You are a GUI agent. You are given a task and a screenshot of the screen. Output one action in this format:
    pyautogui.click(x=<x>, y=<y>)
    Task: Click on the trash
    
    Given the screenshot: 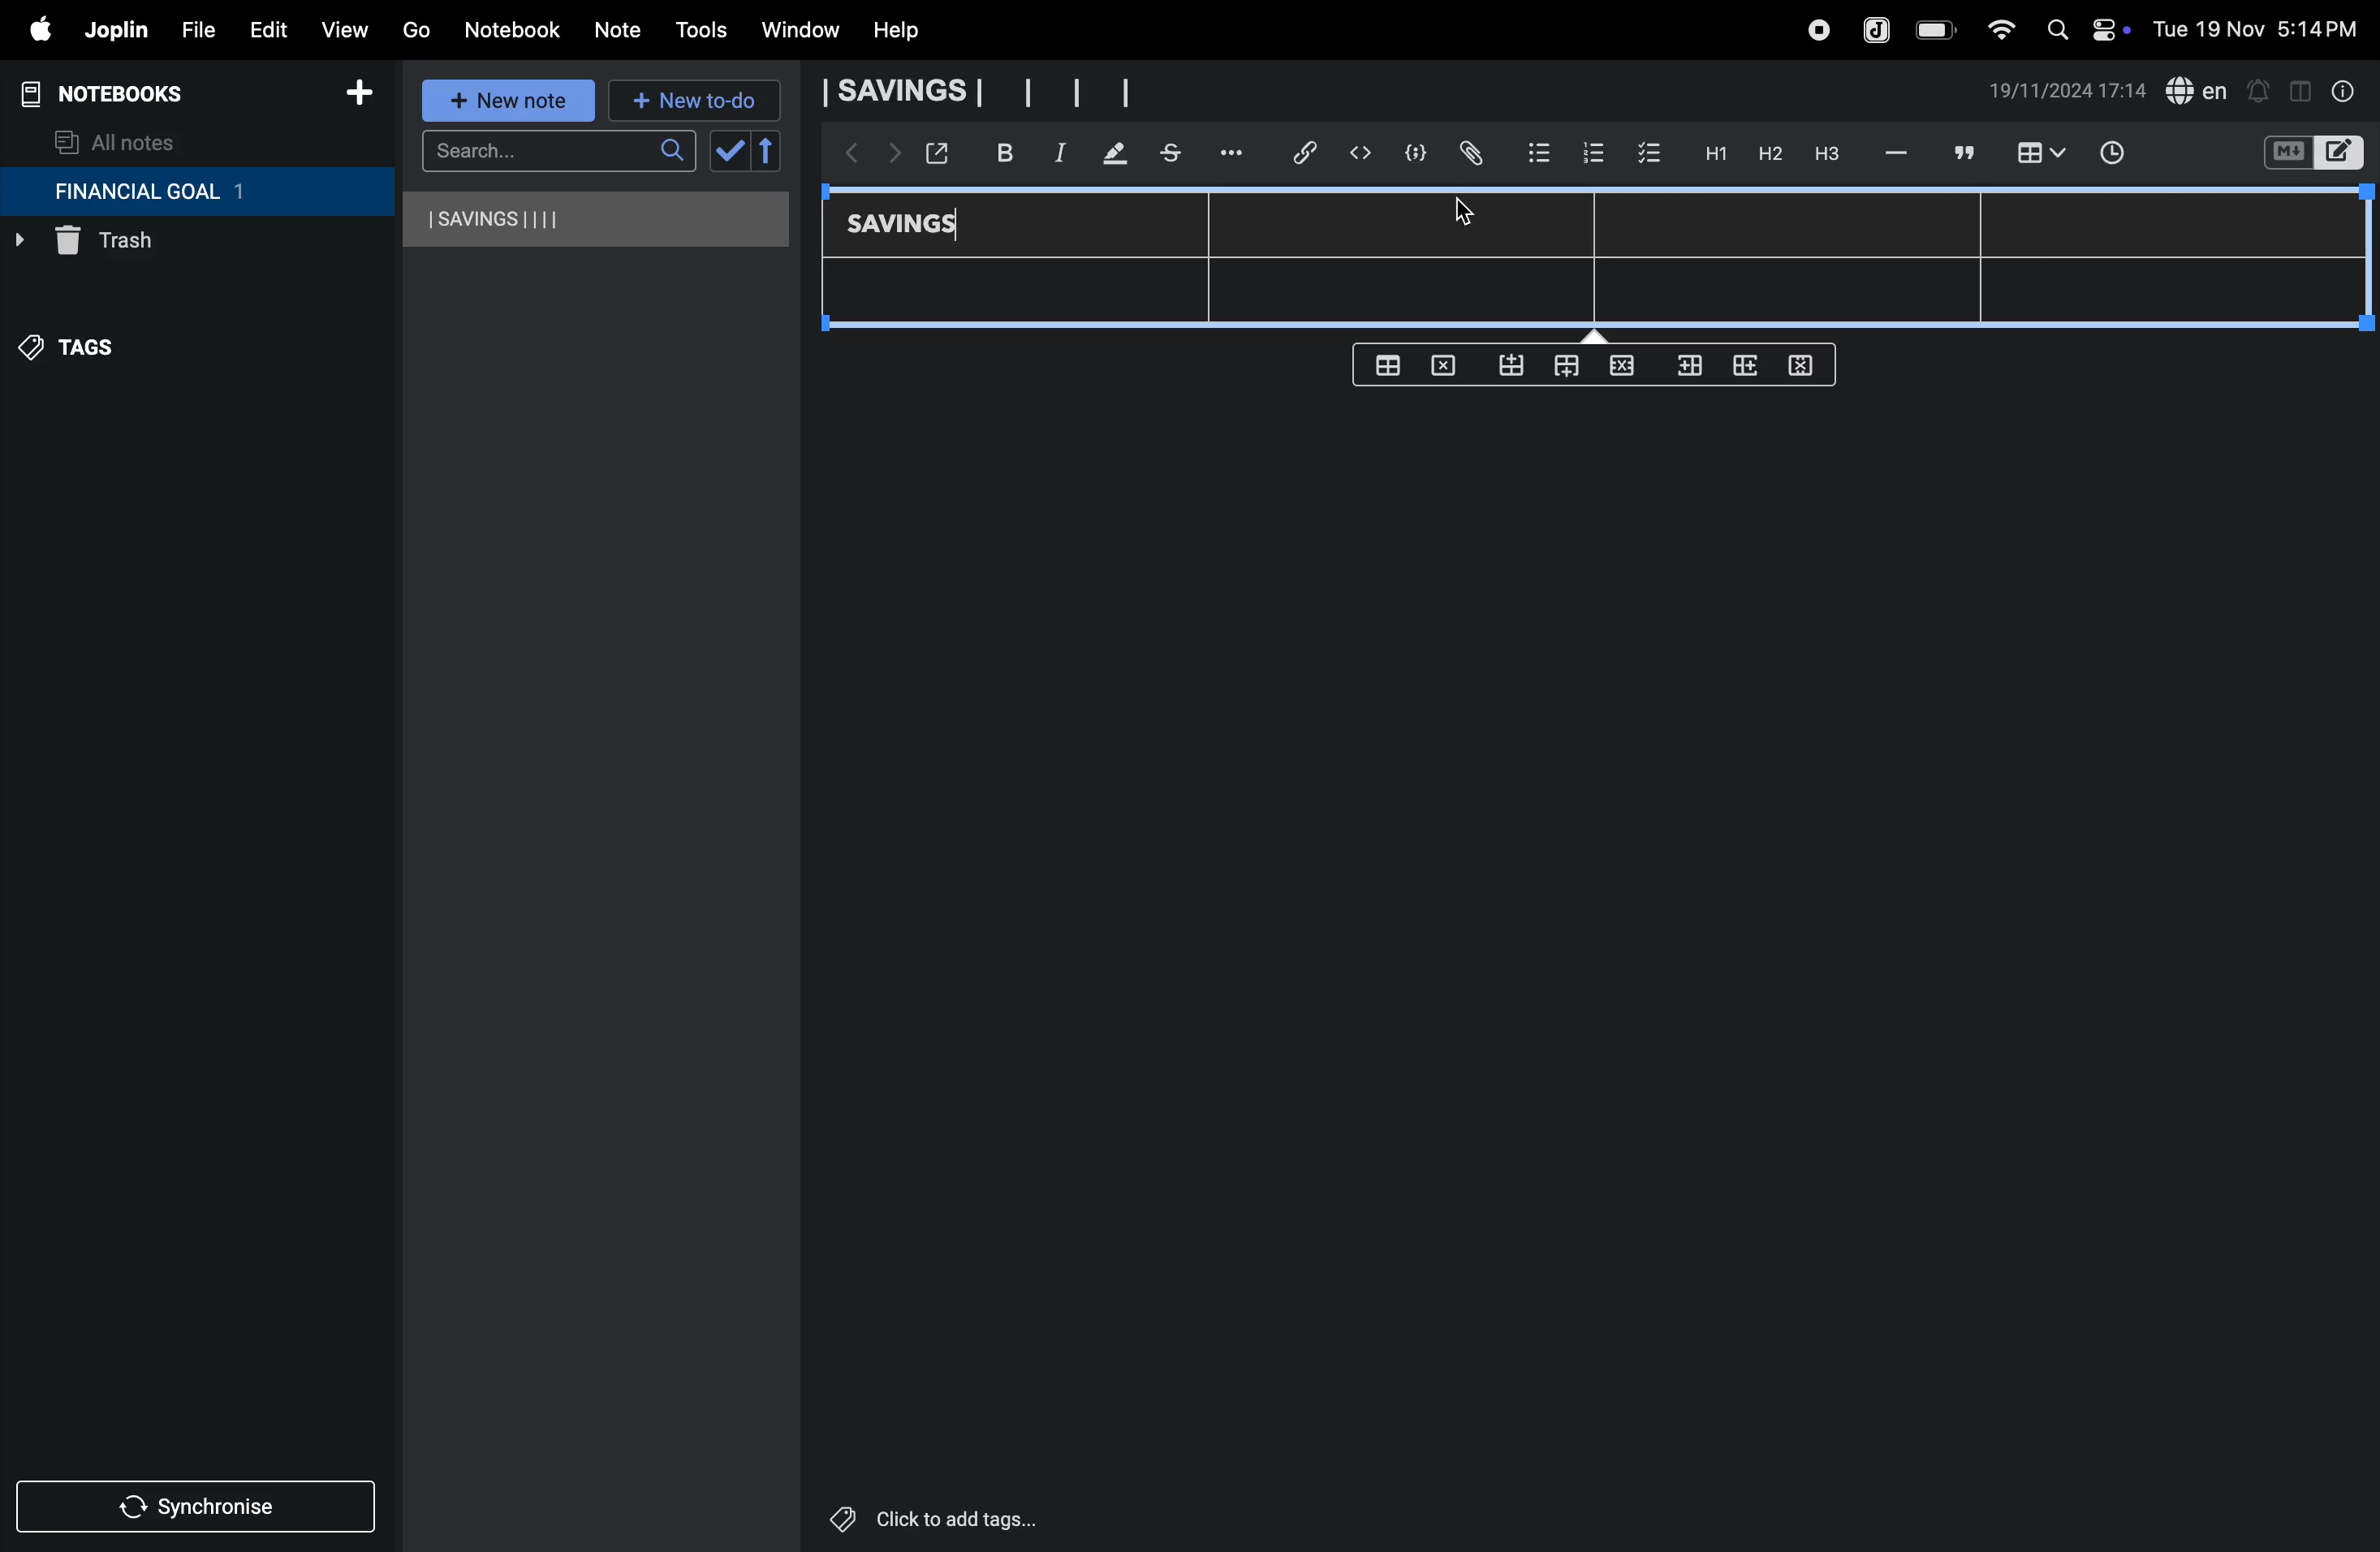 What is the action you would take?
    pyautogui.click(x=155, y=246)
    